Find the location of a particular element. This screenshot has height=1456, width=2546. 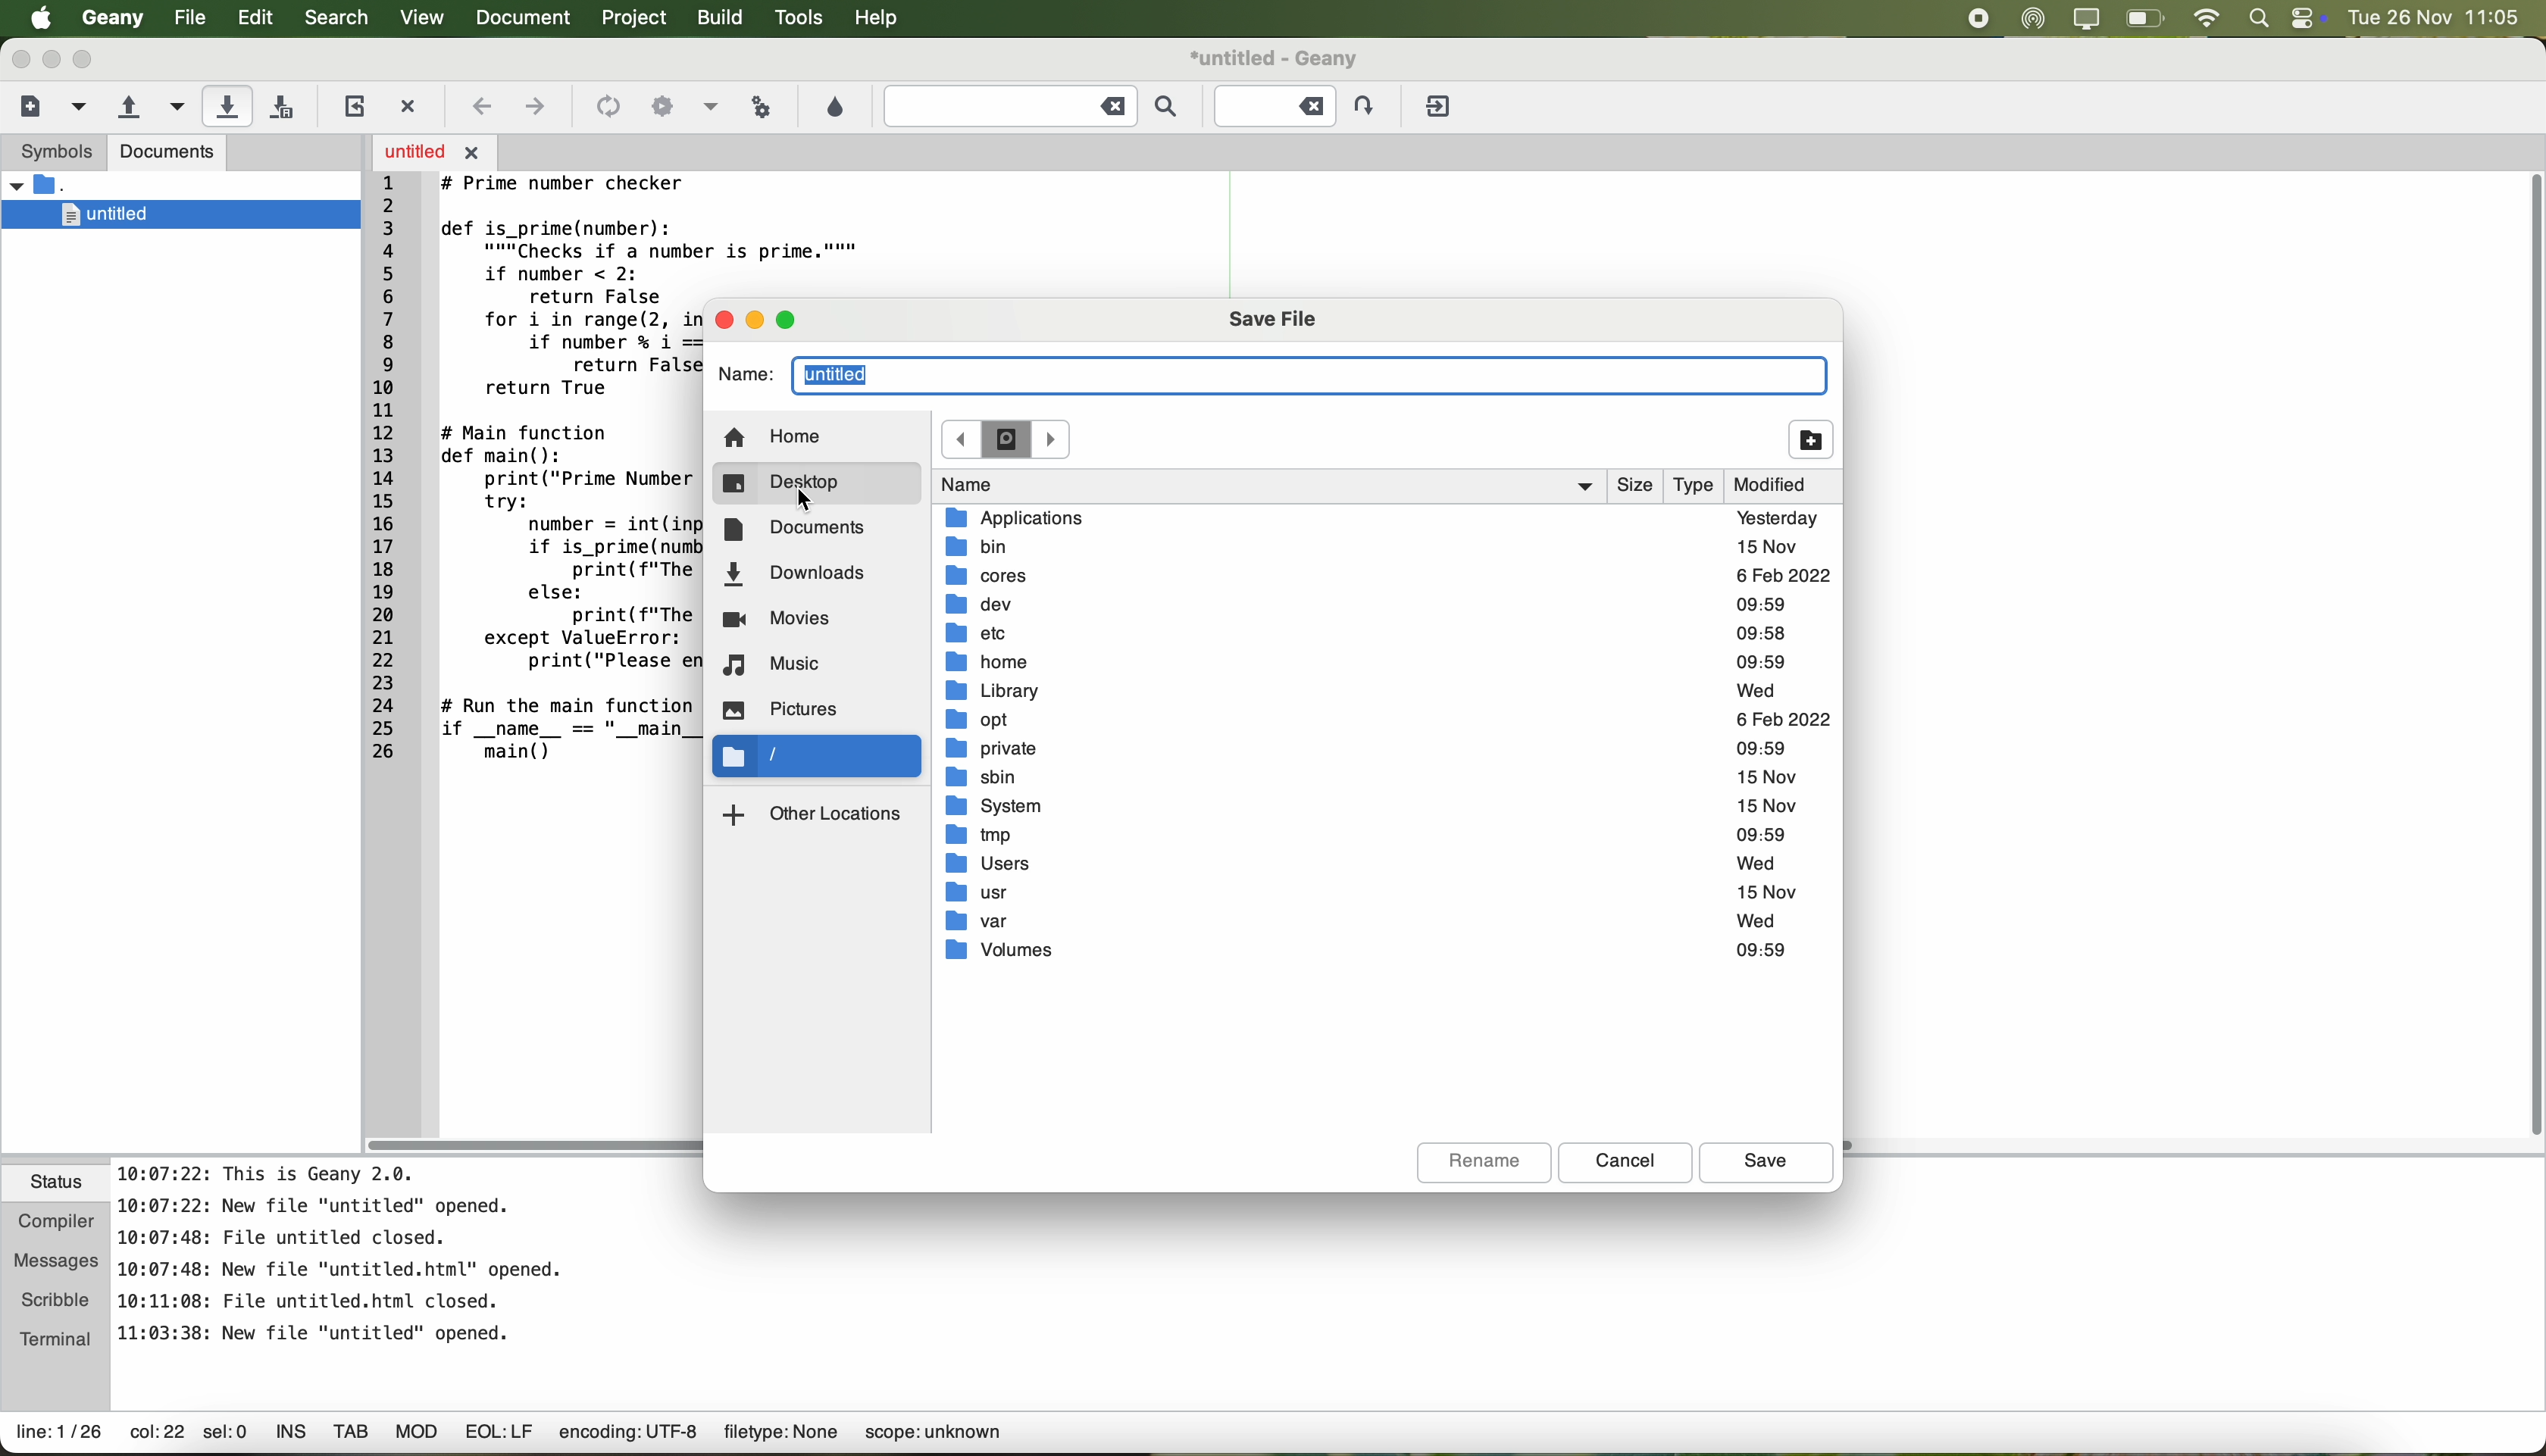

wifi is located at coordinates (2208, 18).